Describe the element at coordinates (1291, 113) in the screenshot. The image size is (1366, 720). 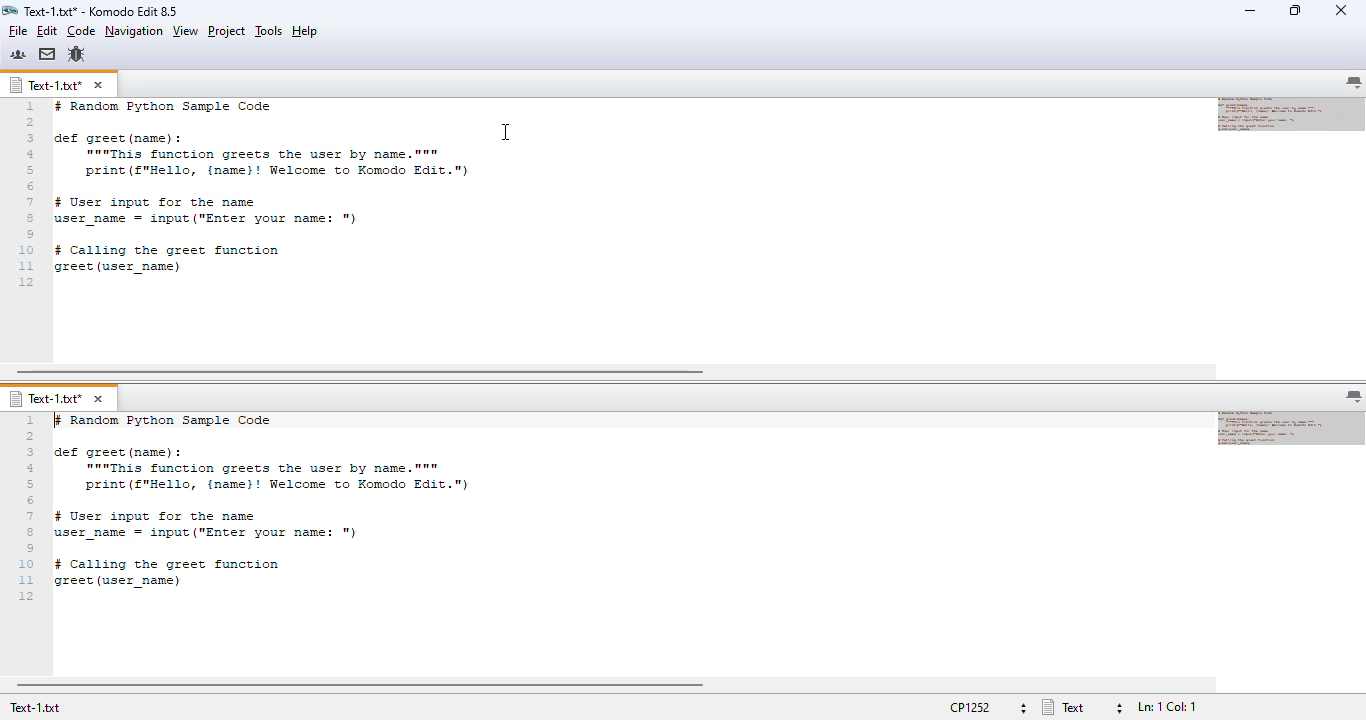
I see `minimap` at that location.